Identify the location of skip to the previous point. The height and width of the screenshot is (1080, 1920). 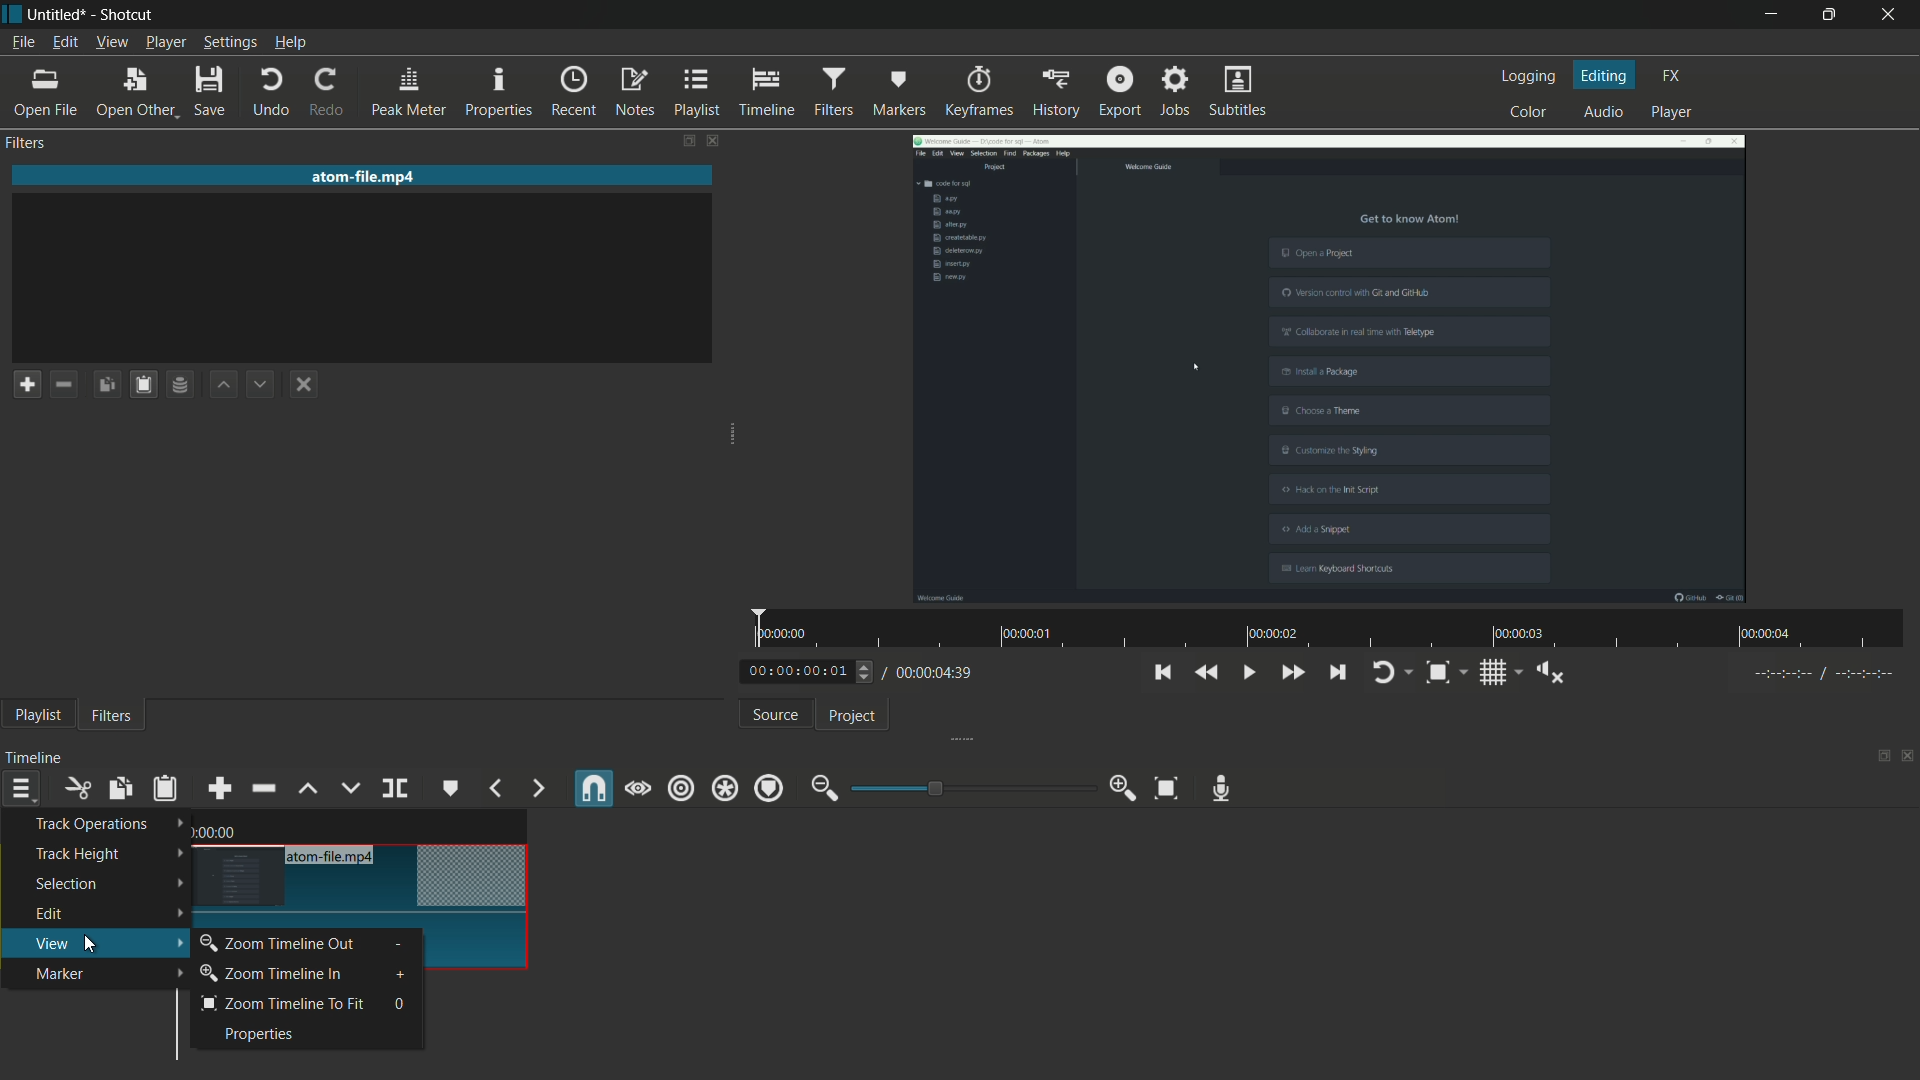
(1161, 672).